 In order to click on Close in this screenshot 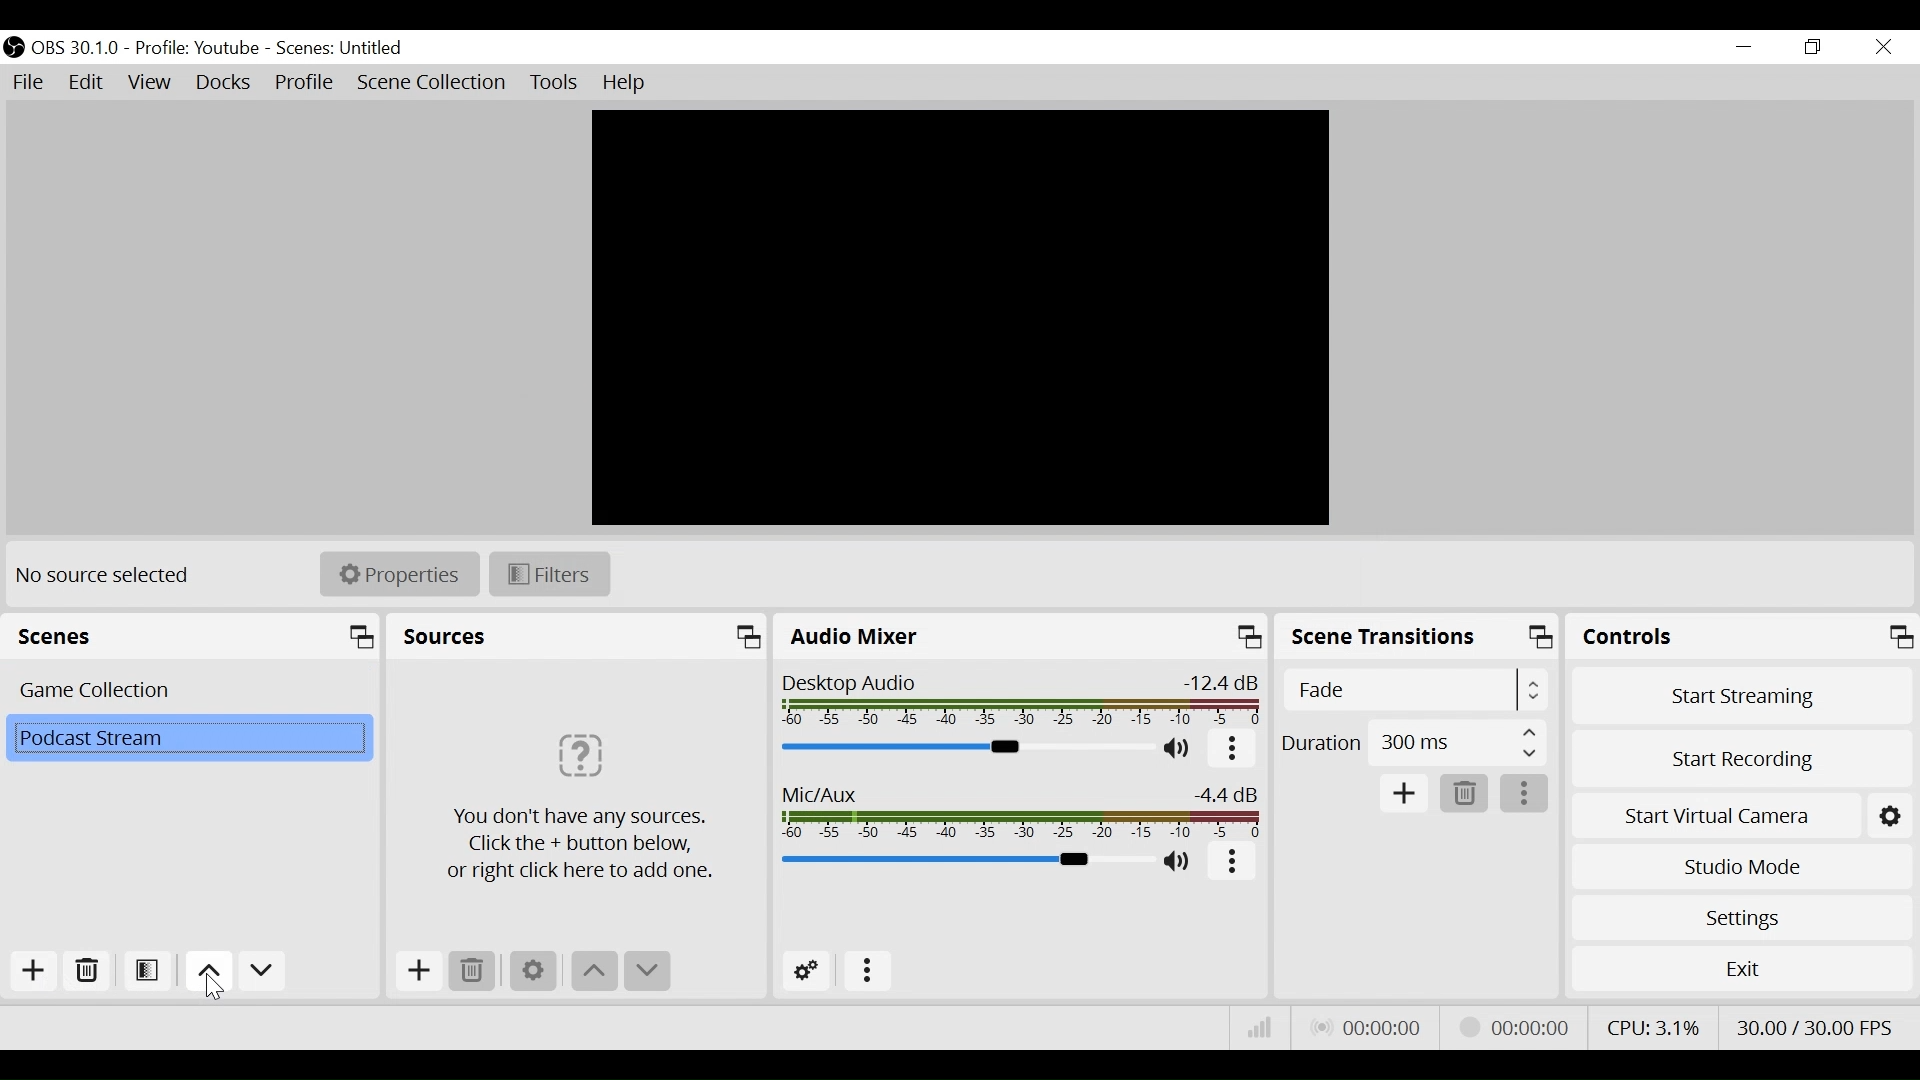, I will do `click(1882, 48)`.